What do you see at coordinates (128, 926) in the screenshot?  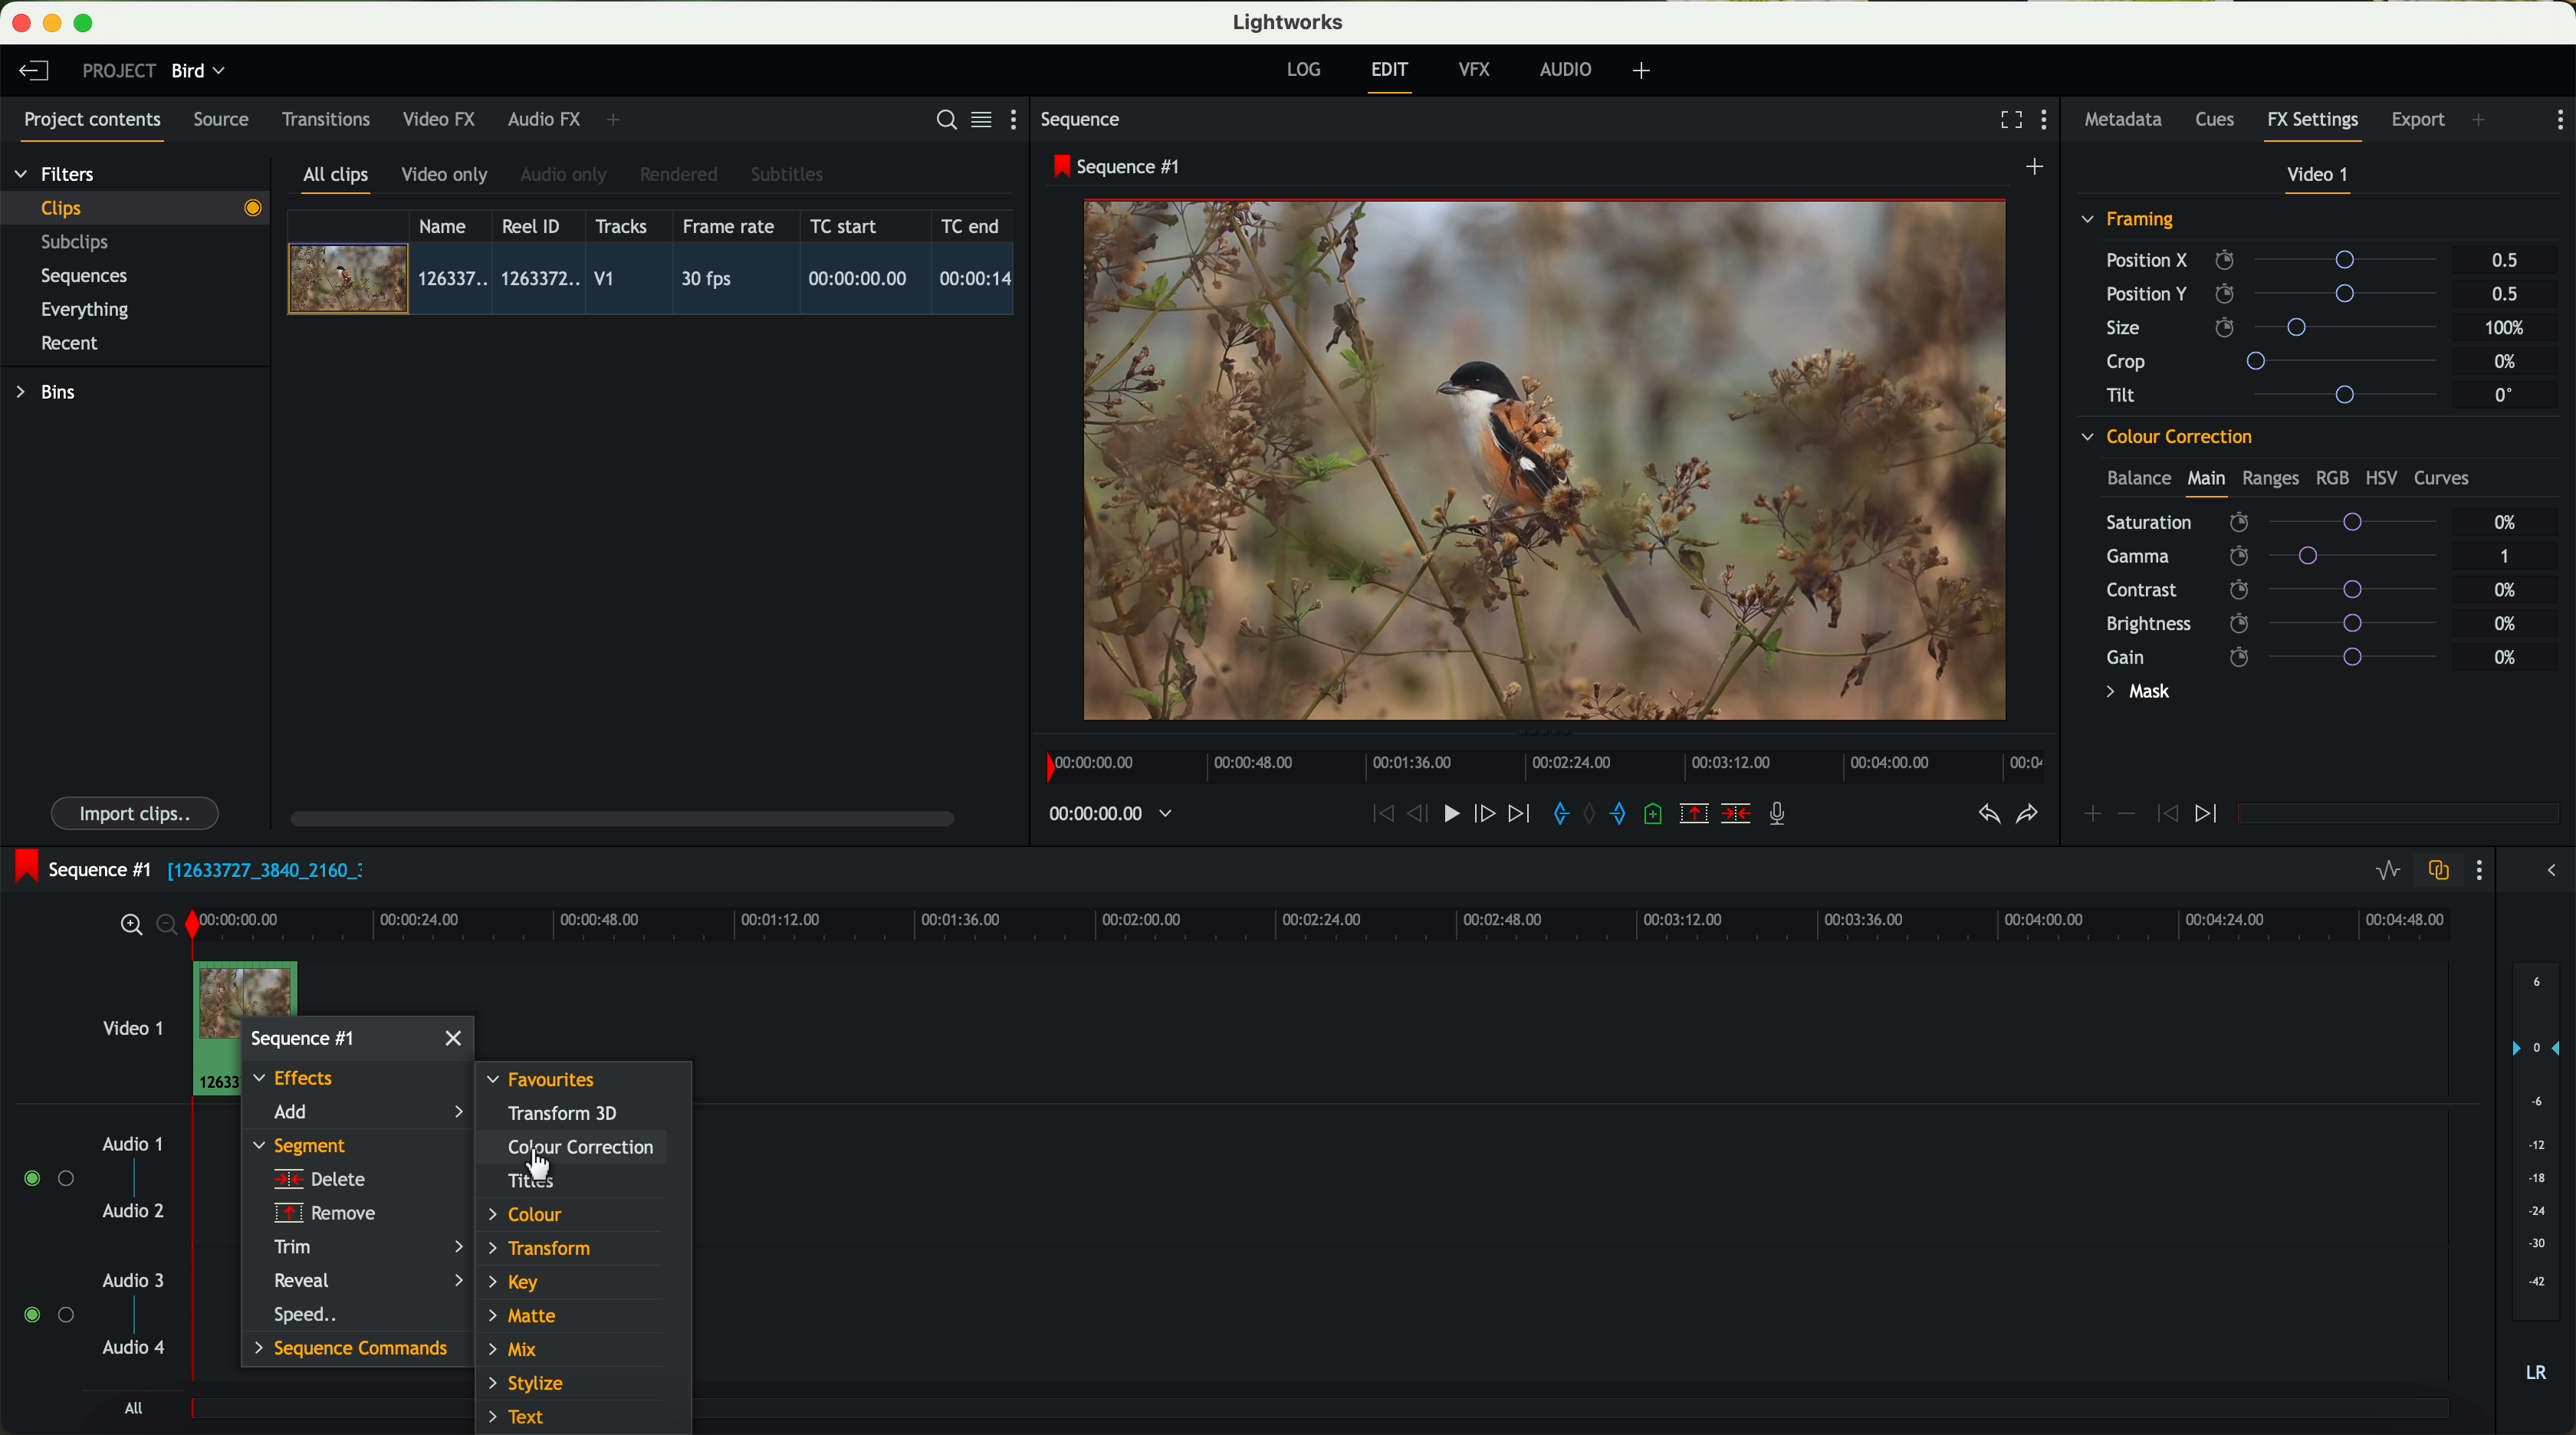 I see `zoom in` at bounding box center [128, 926].